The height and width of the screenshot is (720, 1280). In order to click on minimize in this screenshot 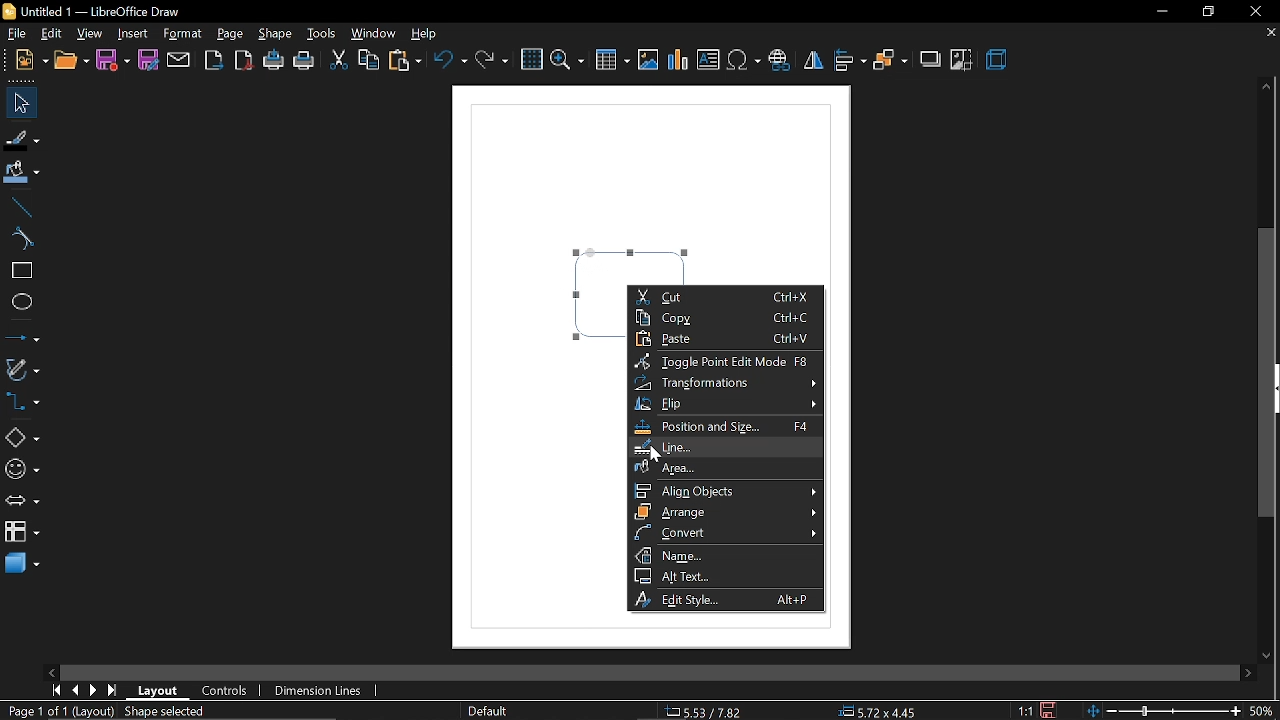, I will do `click(1160, 12)`.